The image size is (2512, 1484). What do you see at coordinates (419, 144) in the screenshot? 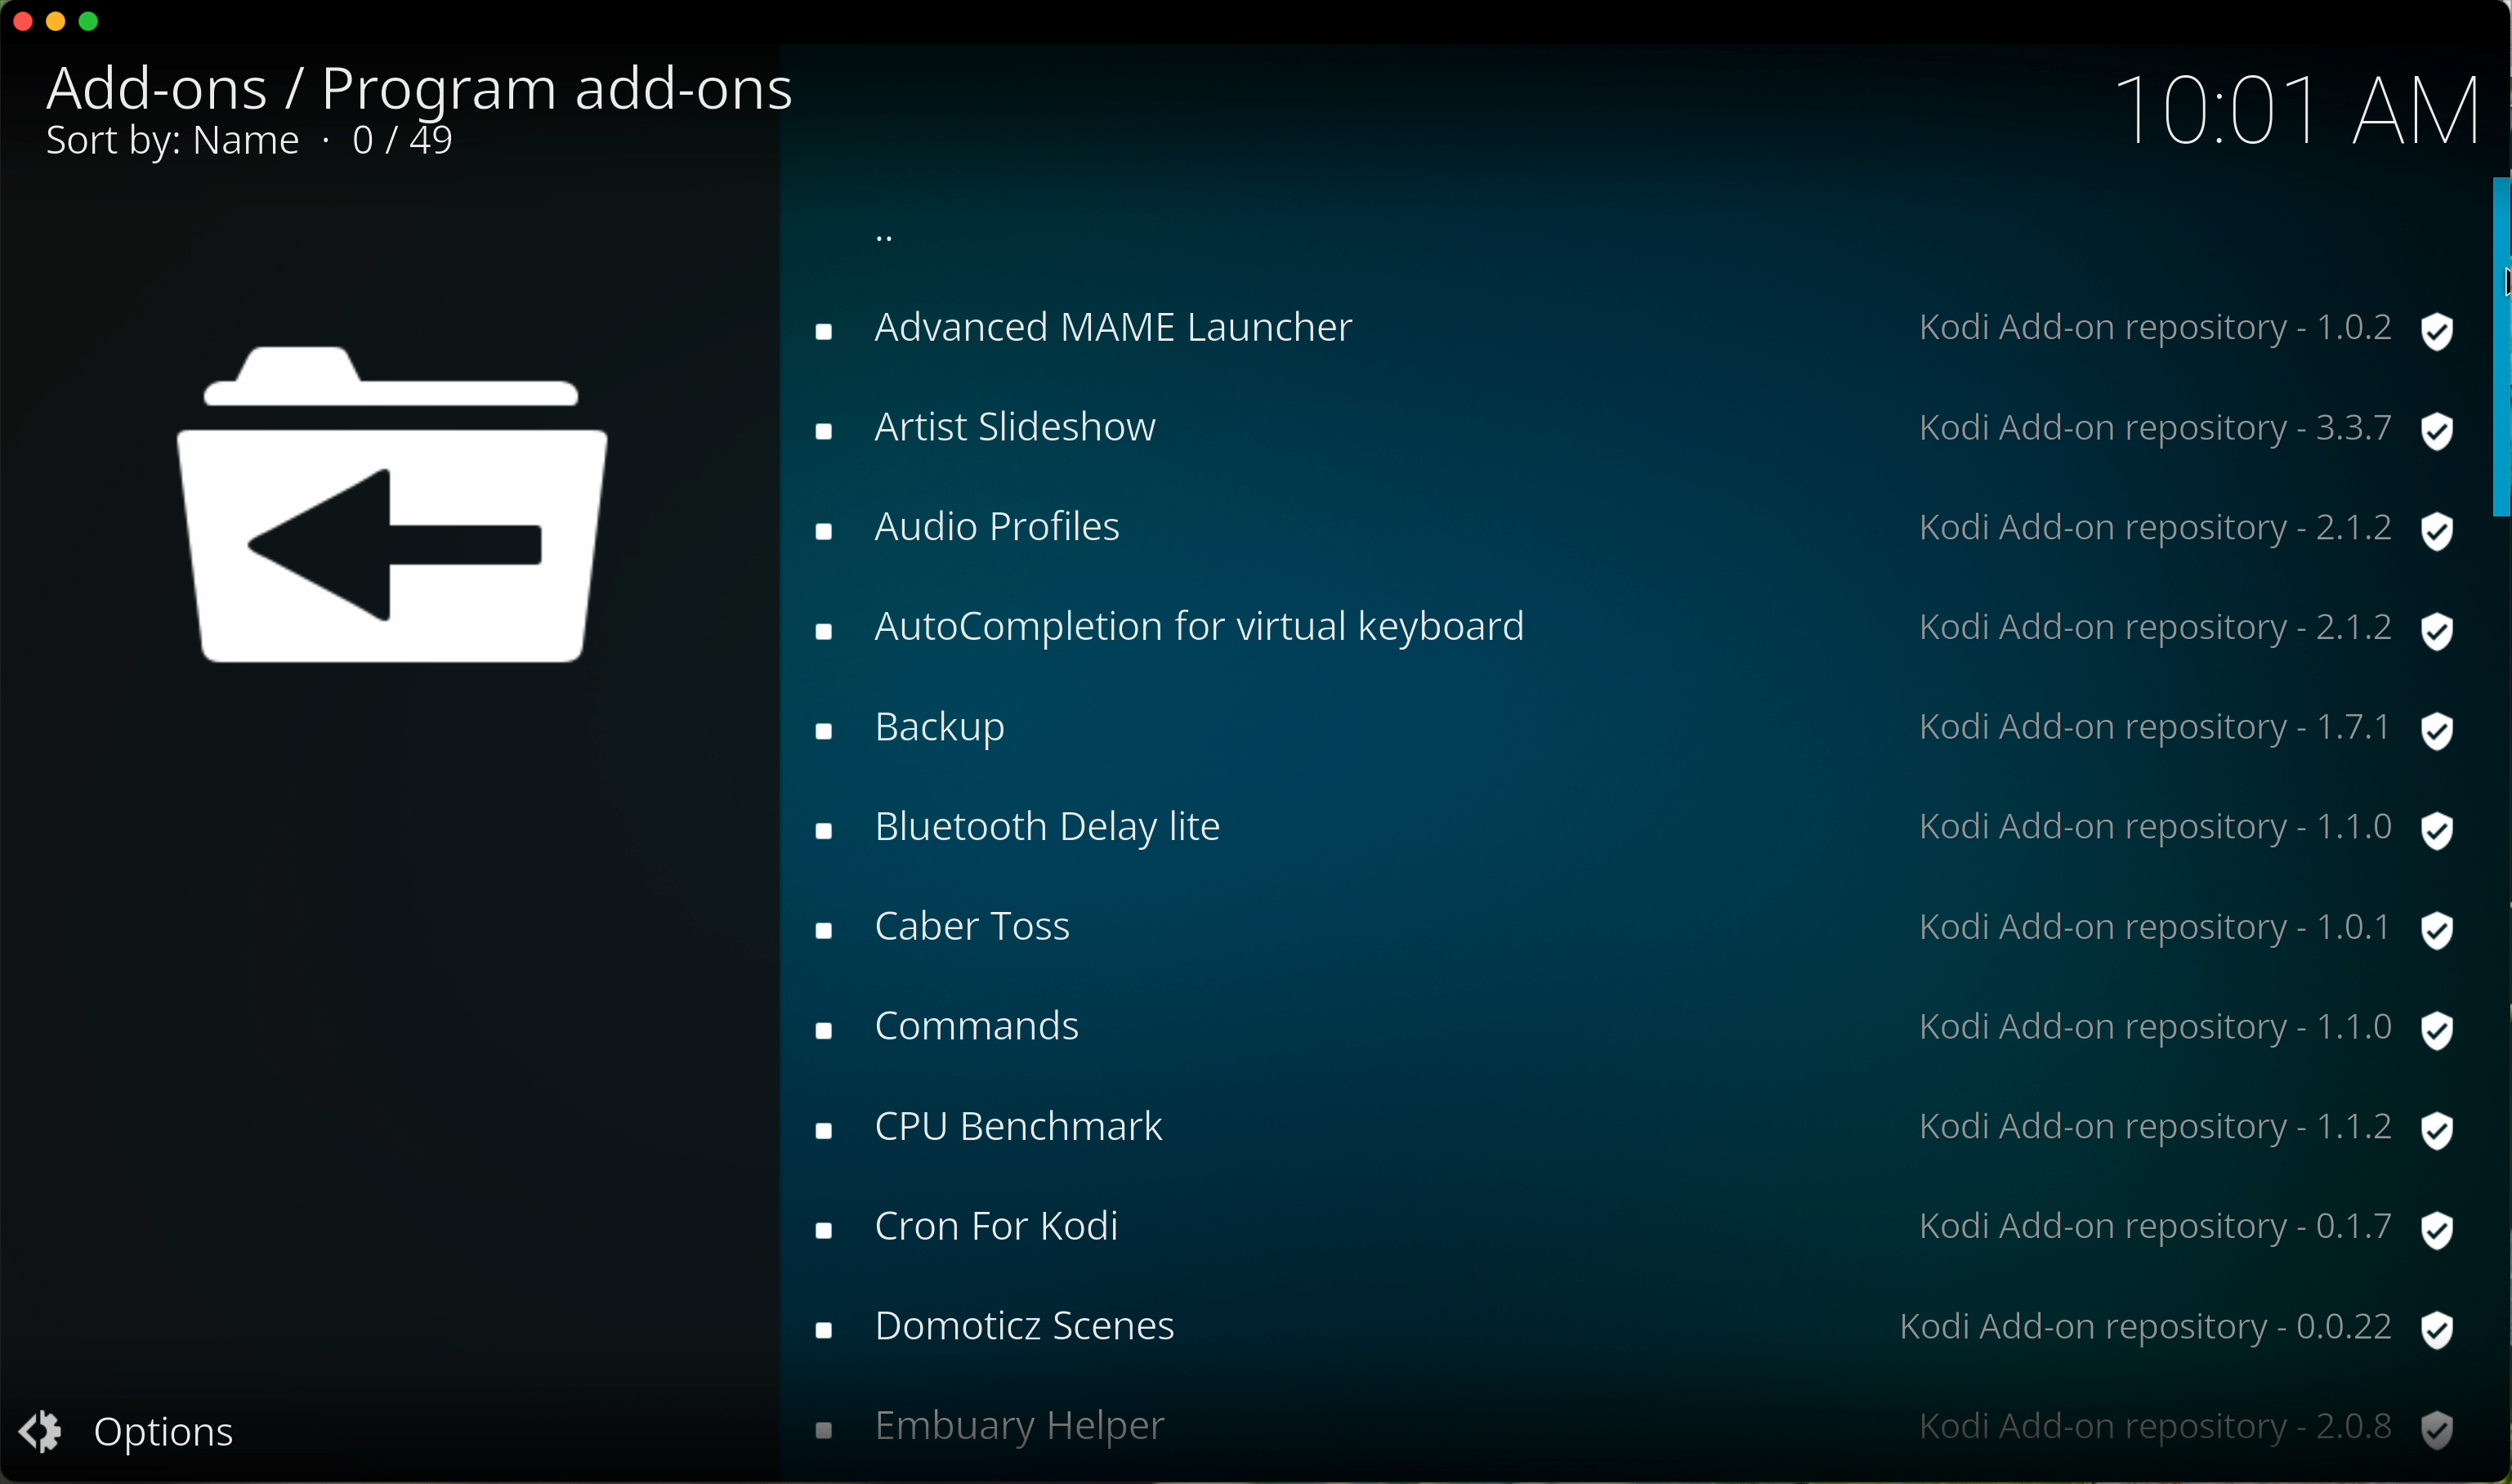
I see `0/49` at bounding box center [419, 144].